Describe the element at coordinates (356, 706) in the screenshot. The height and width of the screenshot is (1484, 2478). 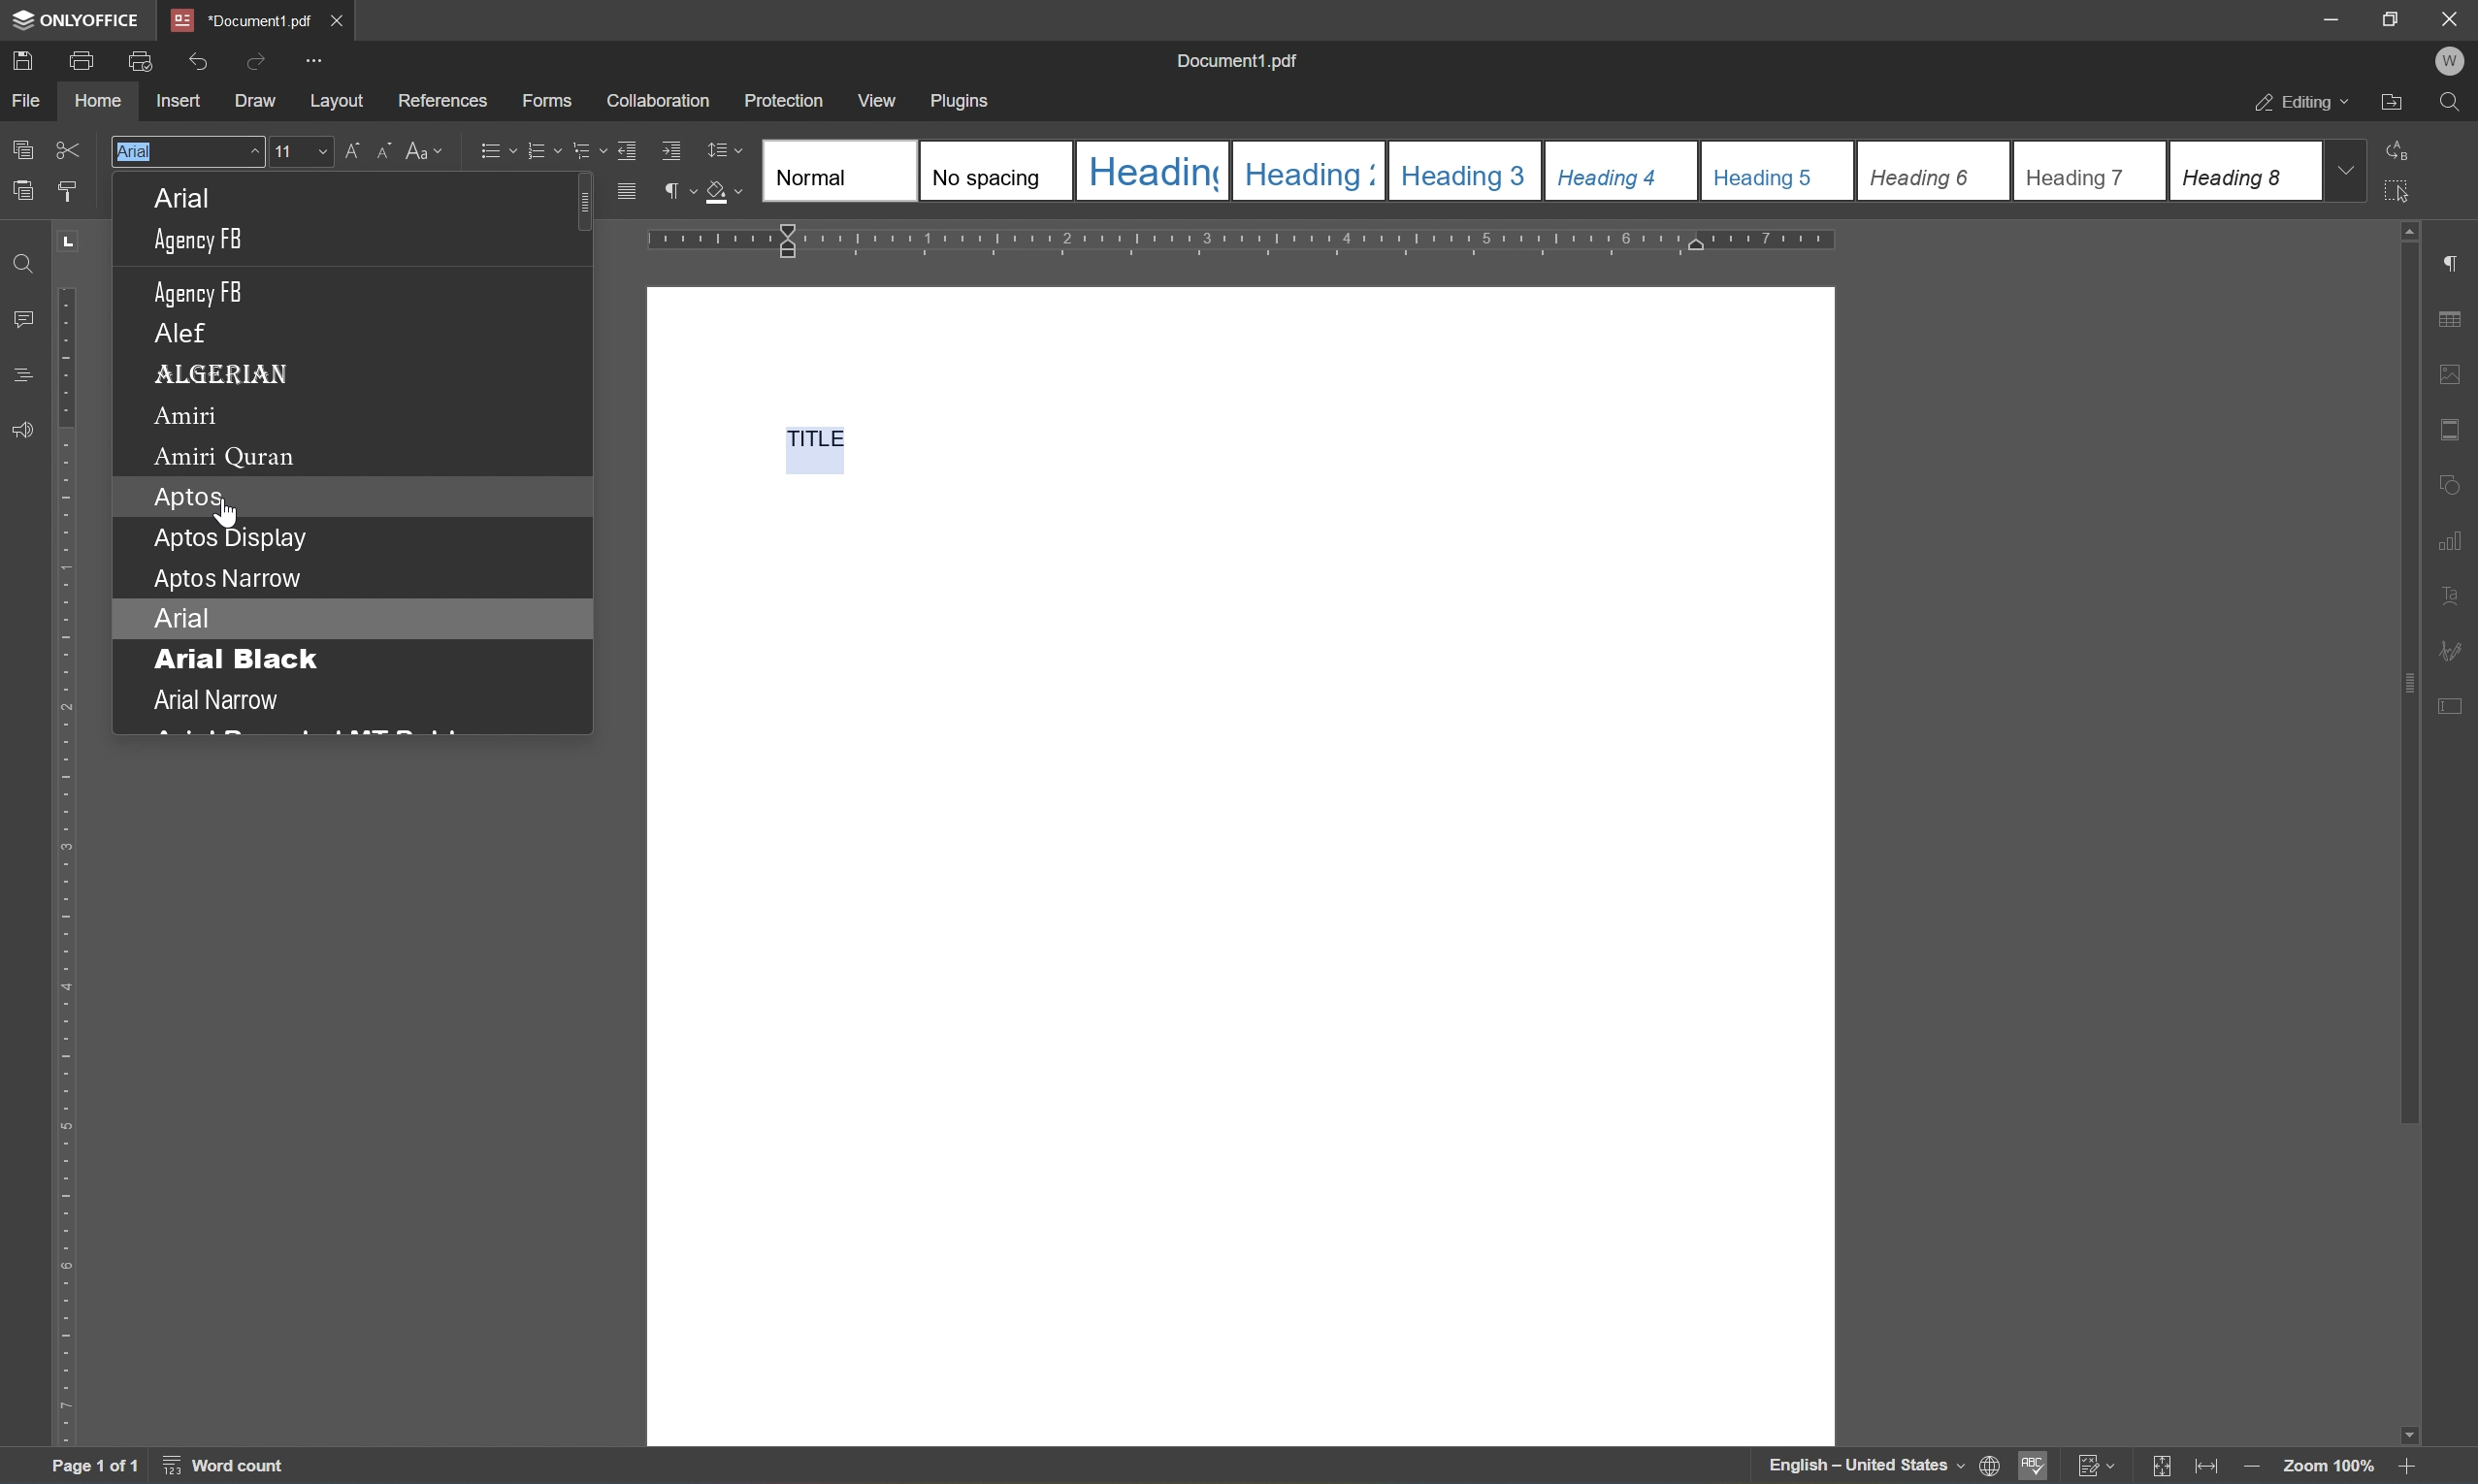
I see `Arial Narrow` at that location.